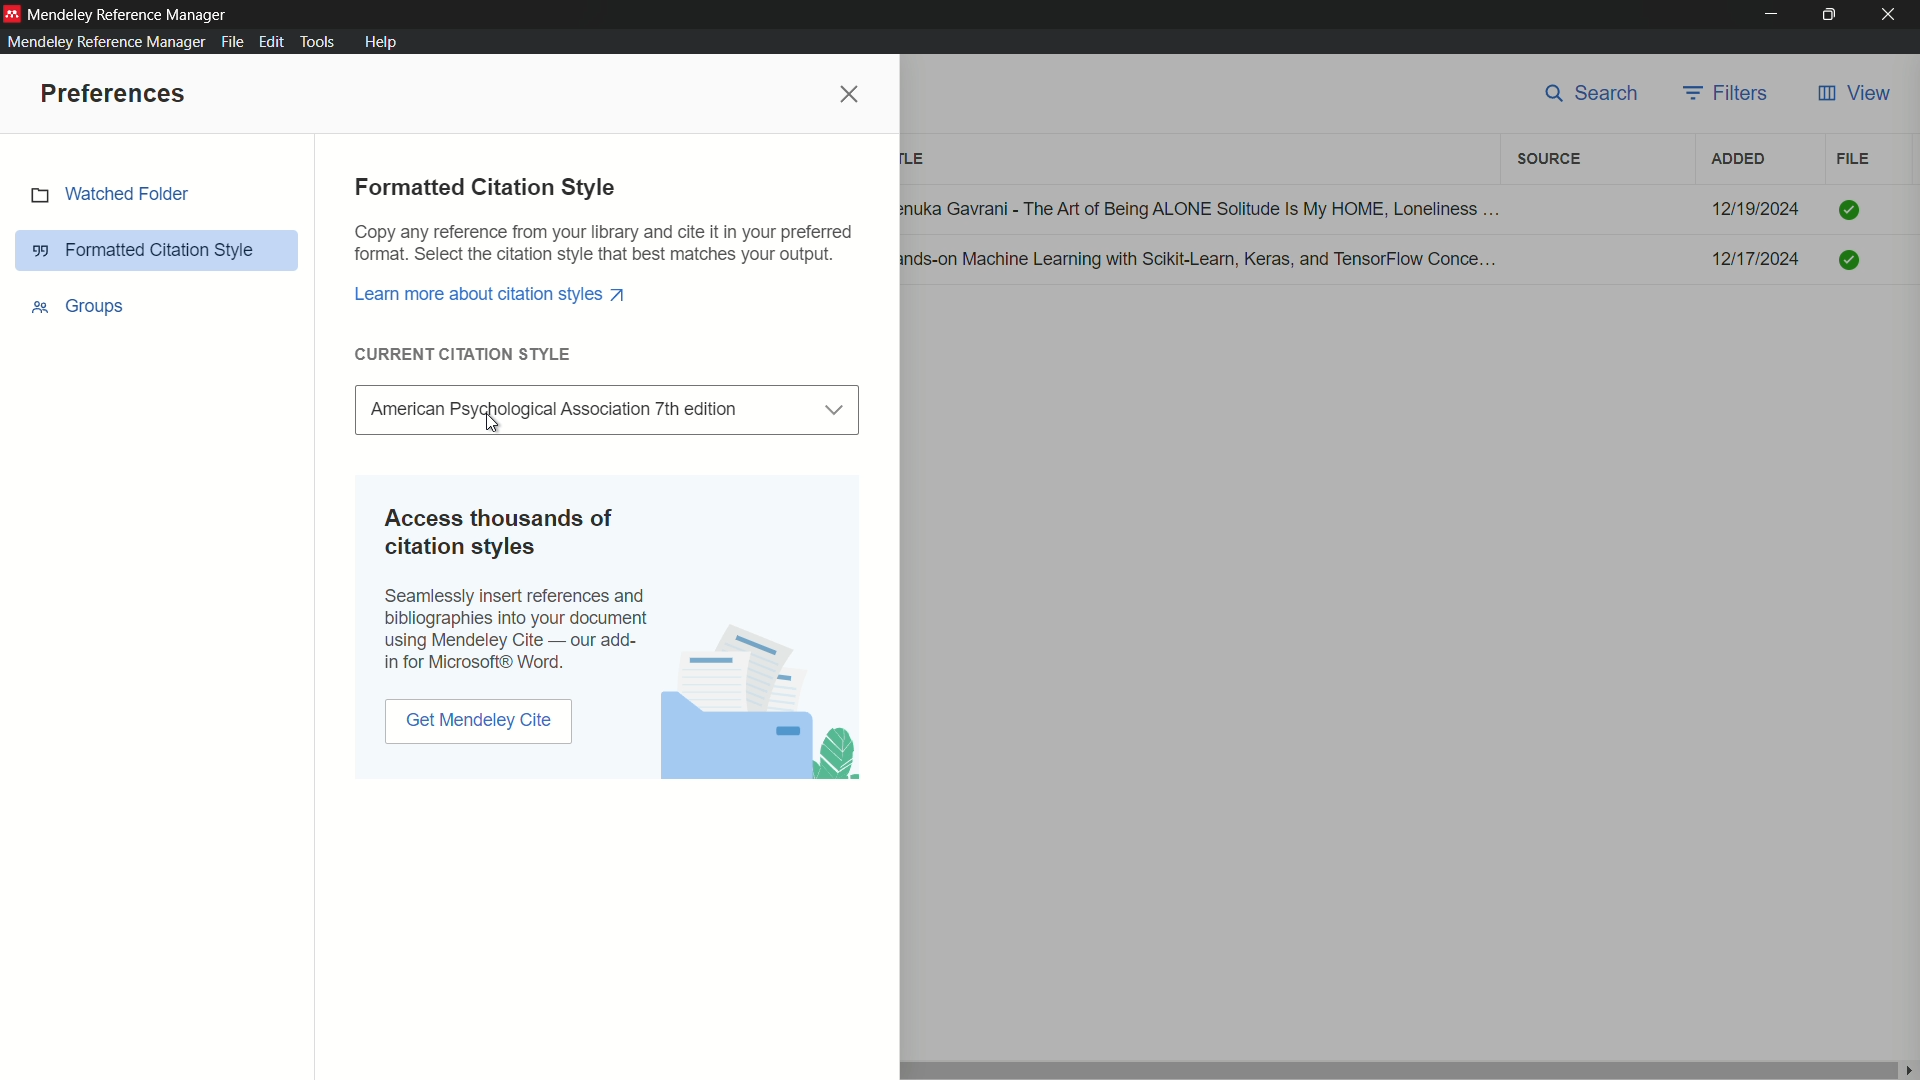  What do you see at coordinates (1854, 96) in the screenshot?
I see `view` at bounding box center [1854, 96].